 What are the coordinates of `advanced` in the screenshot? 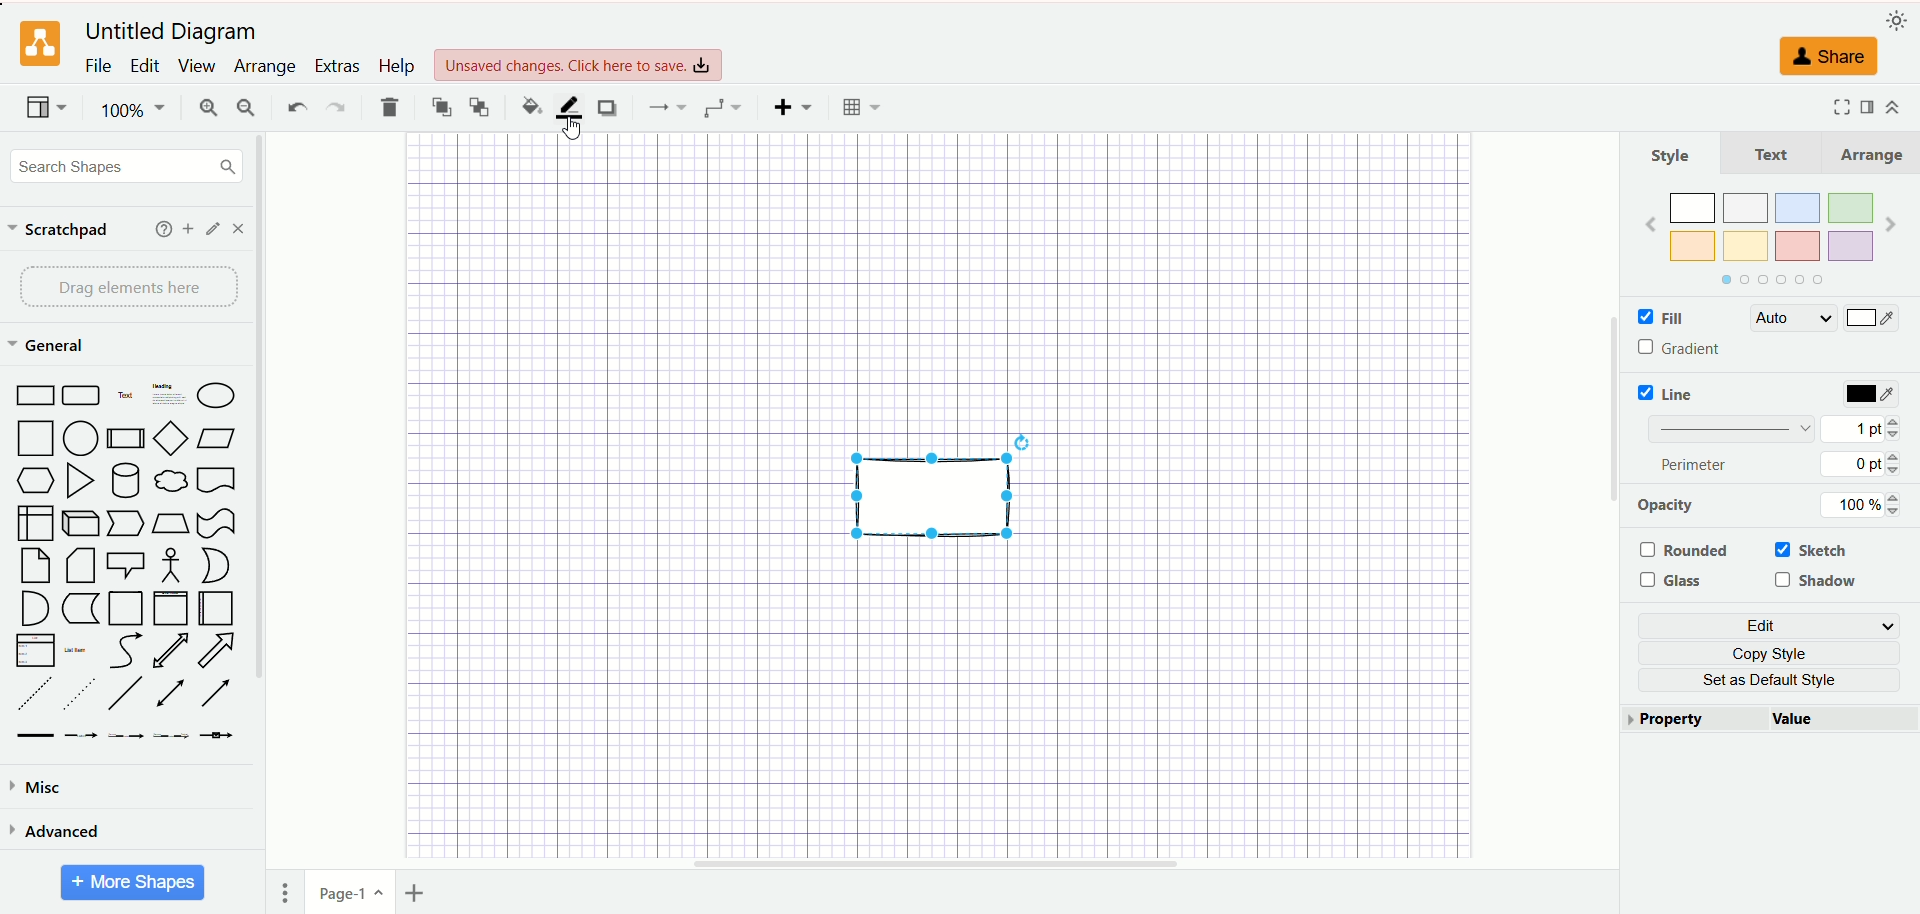 It's located at (58, 834).